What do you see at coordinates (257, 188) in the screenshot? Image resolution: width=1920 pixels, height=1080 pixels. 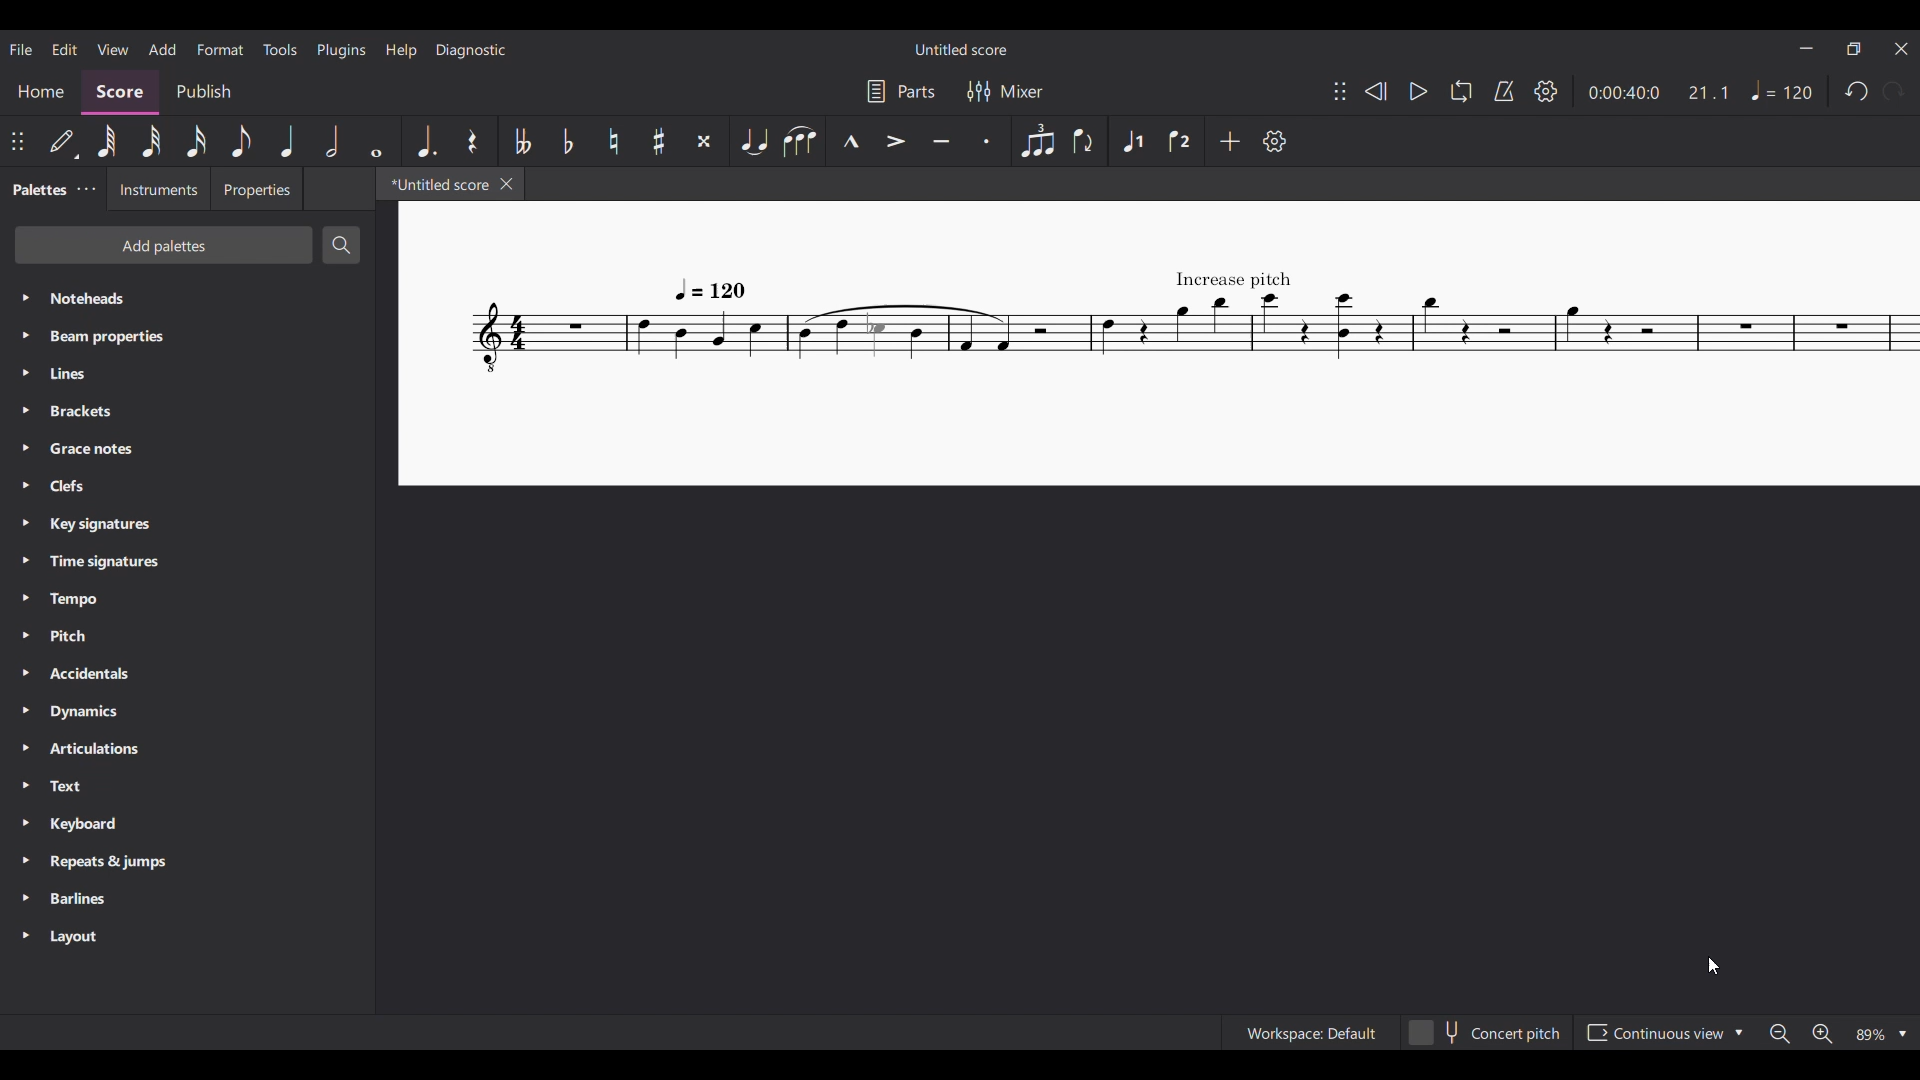 I see `Properties` at bounding box center [257, 188].